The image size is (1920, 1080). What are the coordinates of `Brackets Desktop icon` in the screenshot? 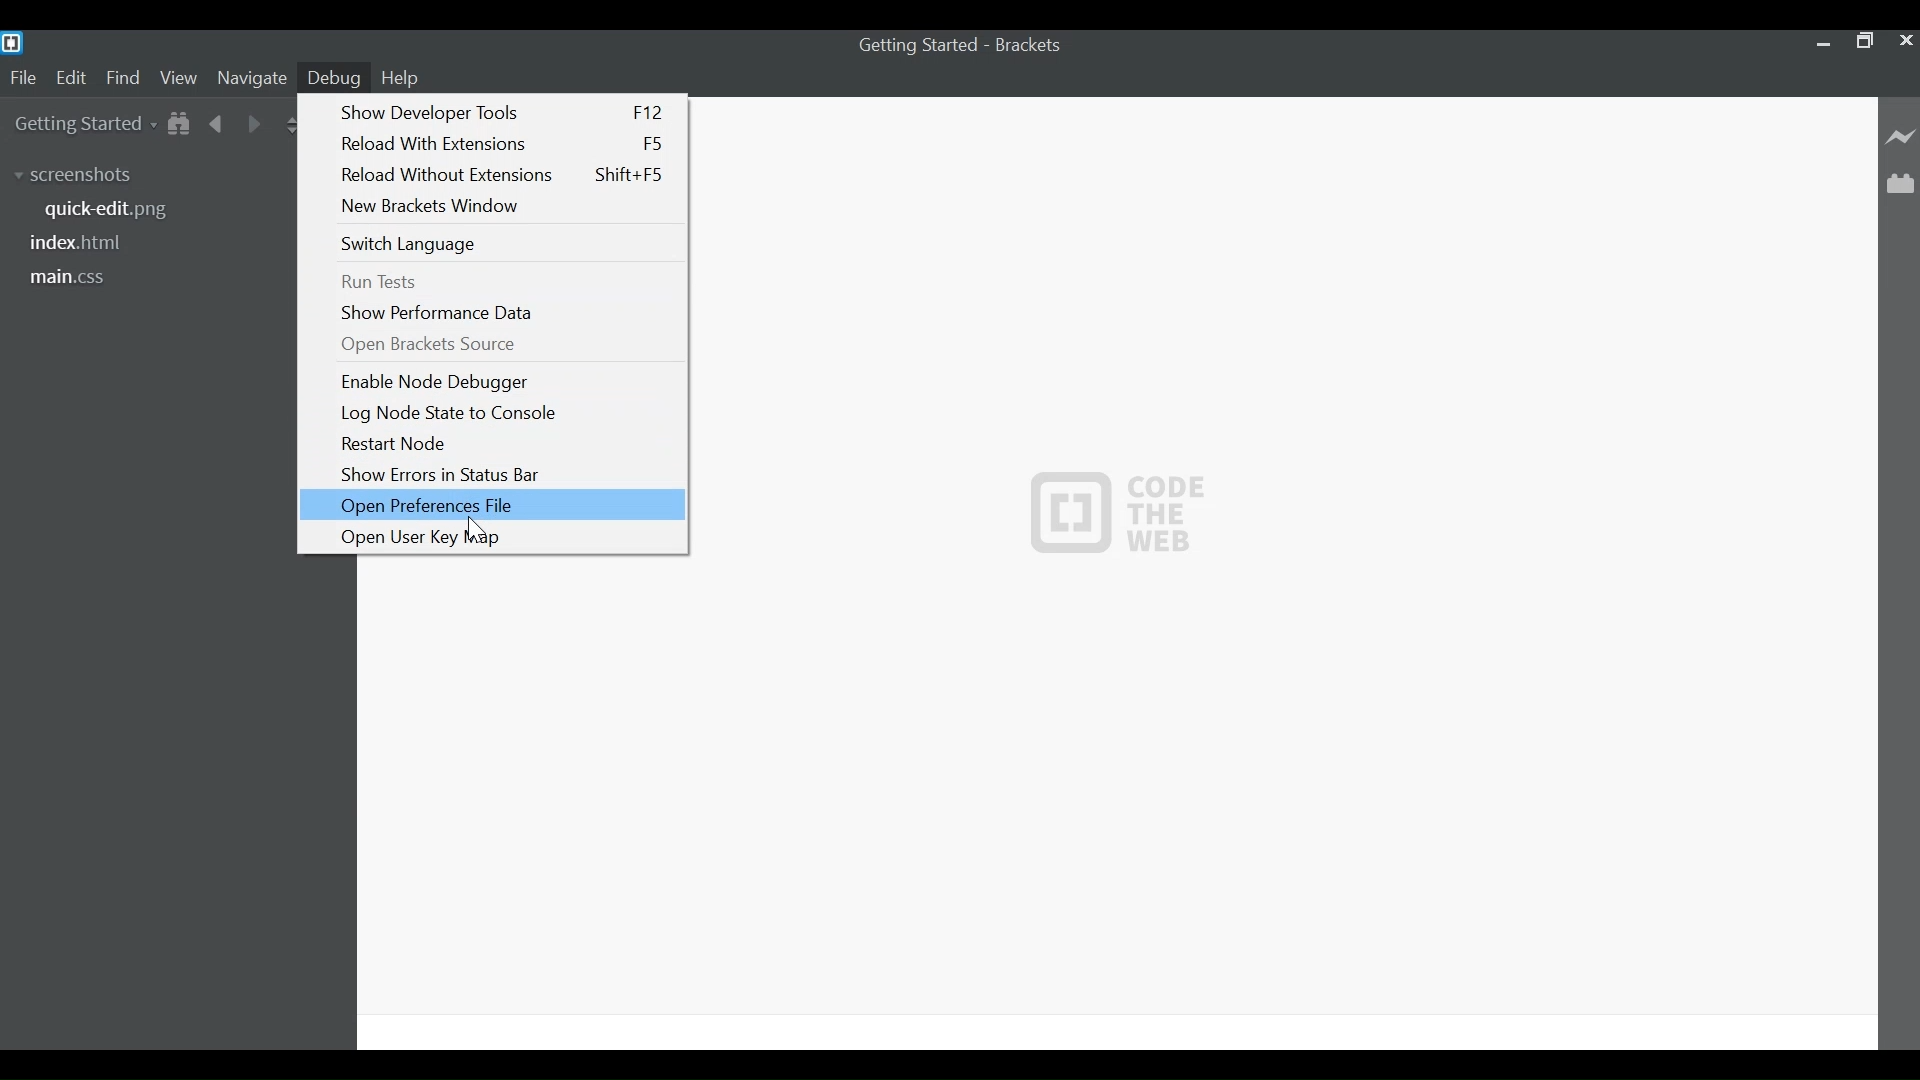 It's located at (18, 42).